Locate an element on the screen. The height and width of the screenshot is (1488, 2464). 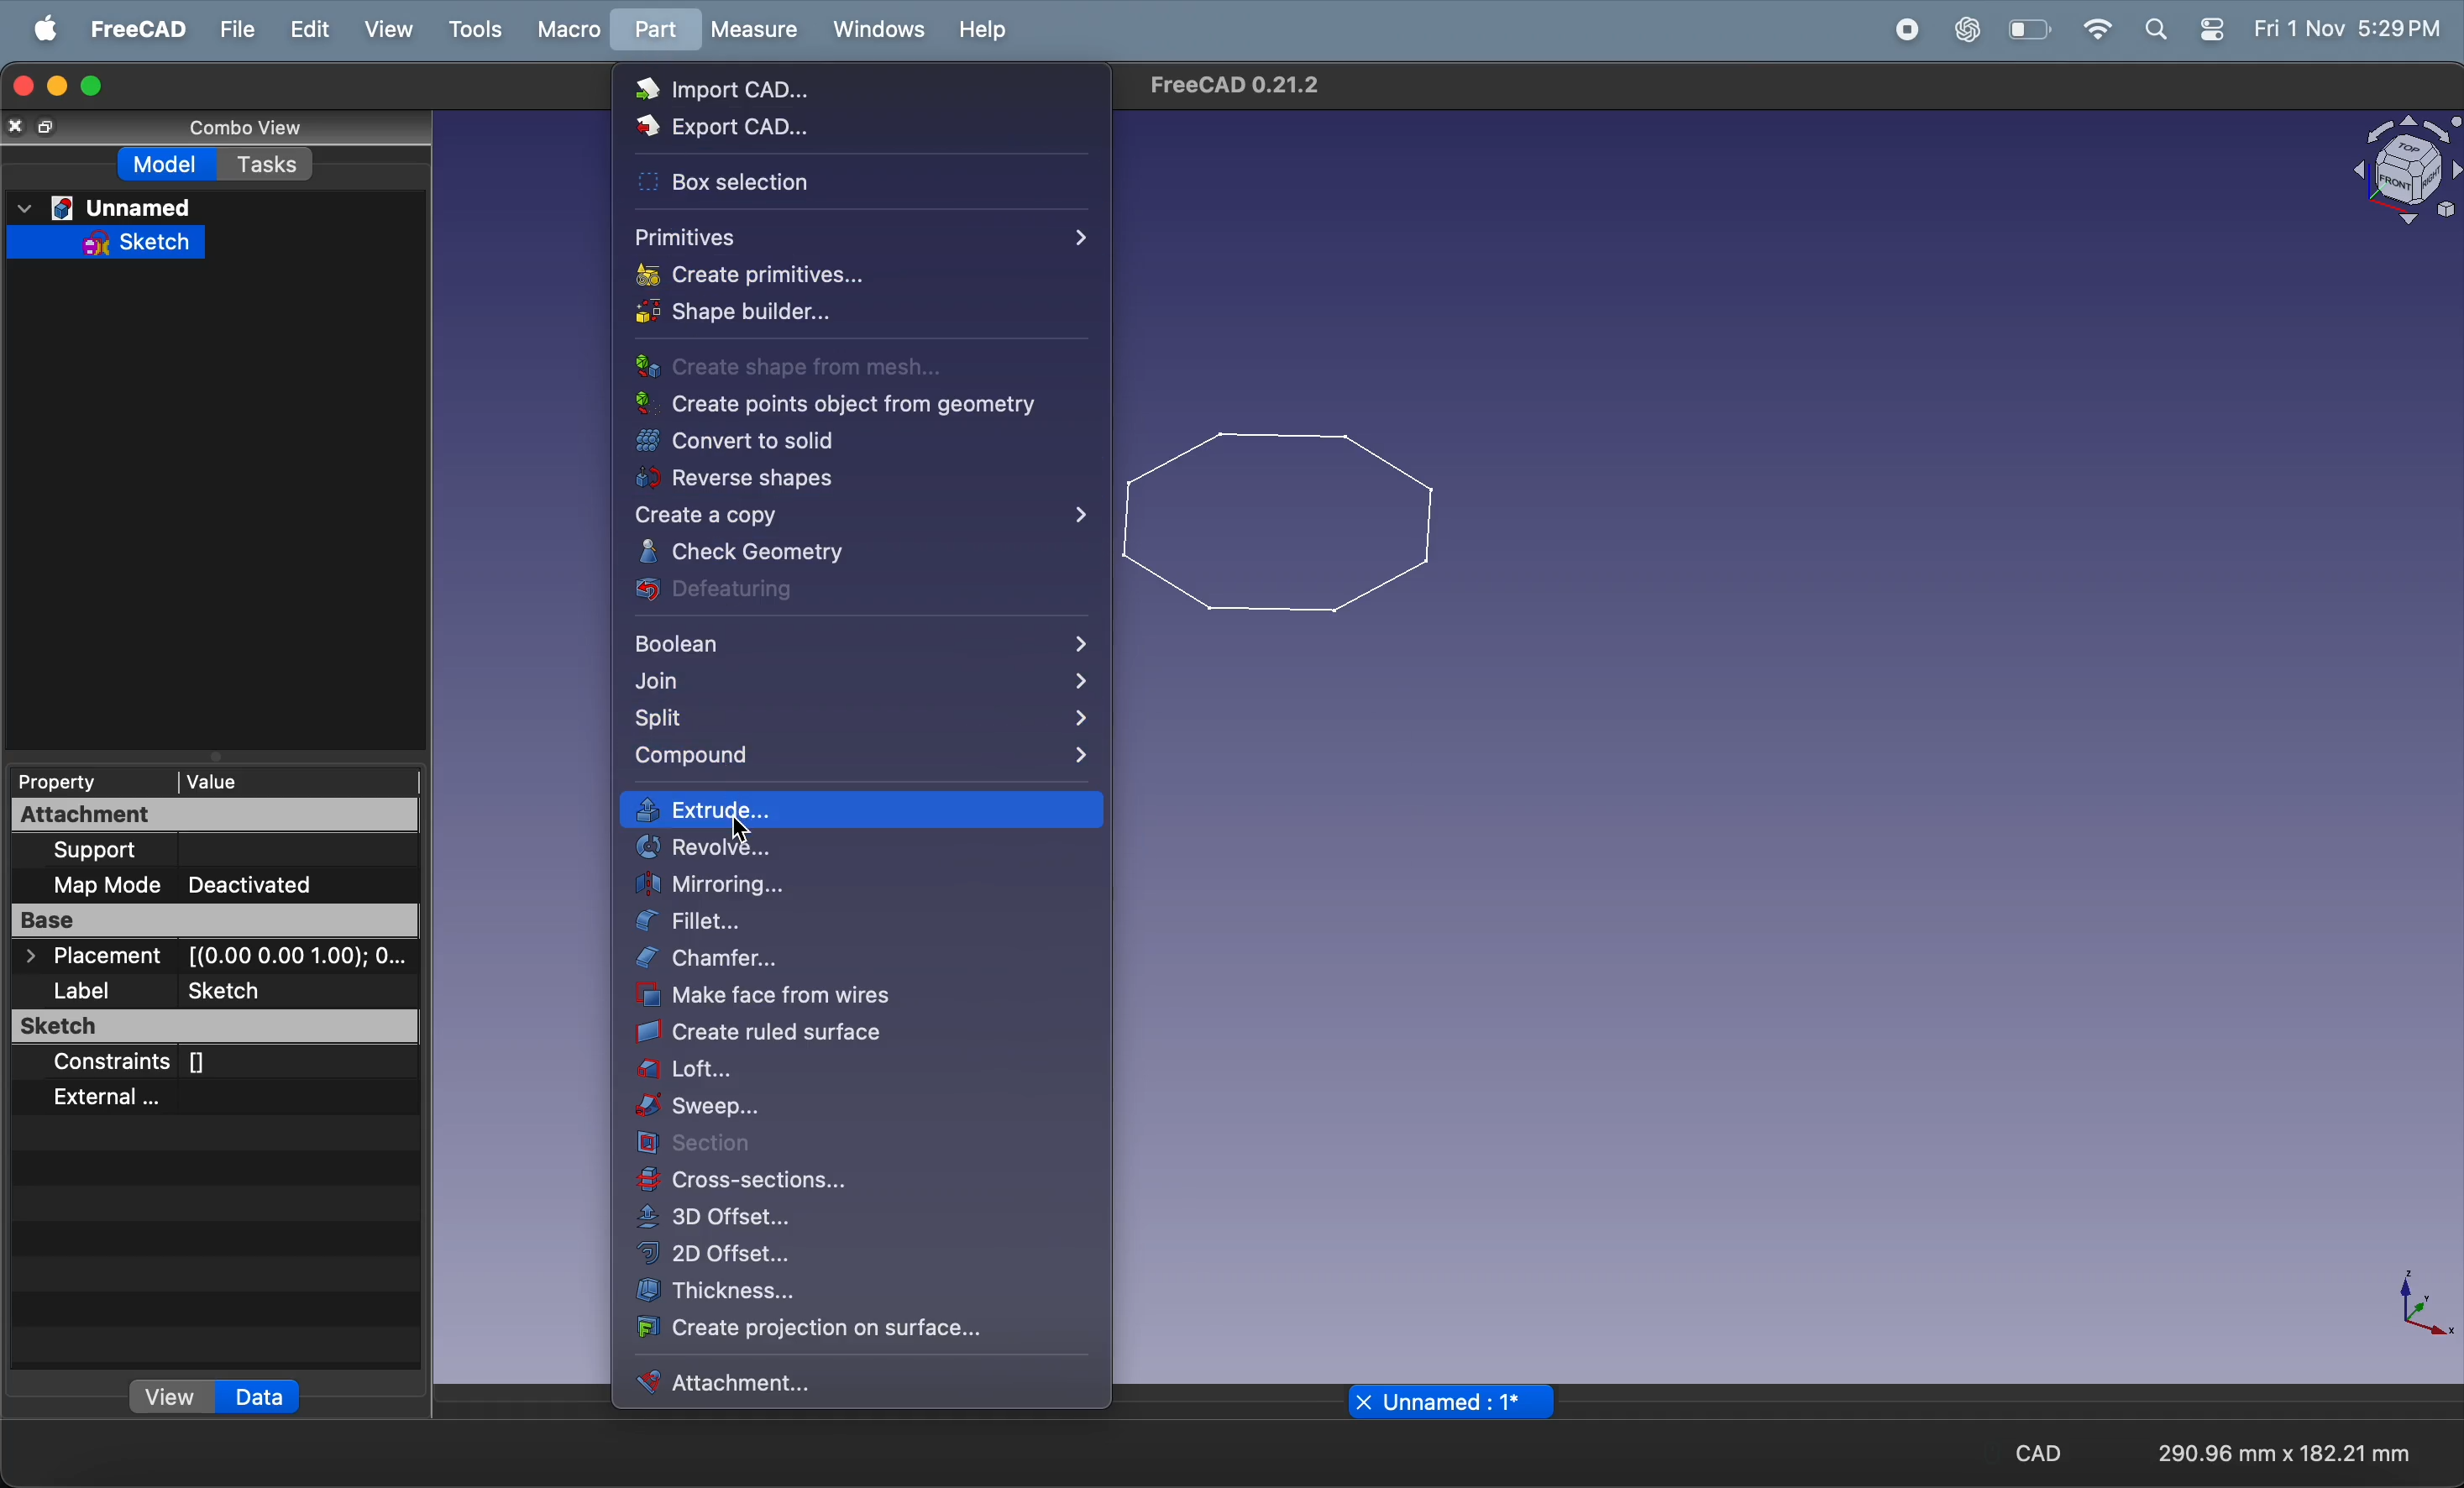
battery is located at coordinates (2027, 31).